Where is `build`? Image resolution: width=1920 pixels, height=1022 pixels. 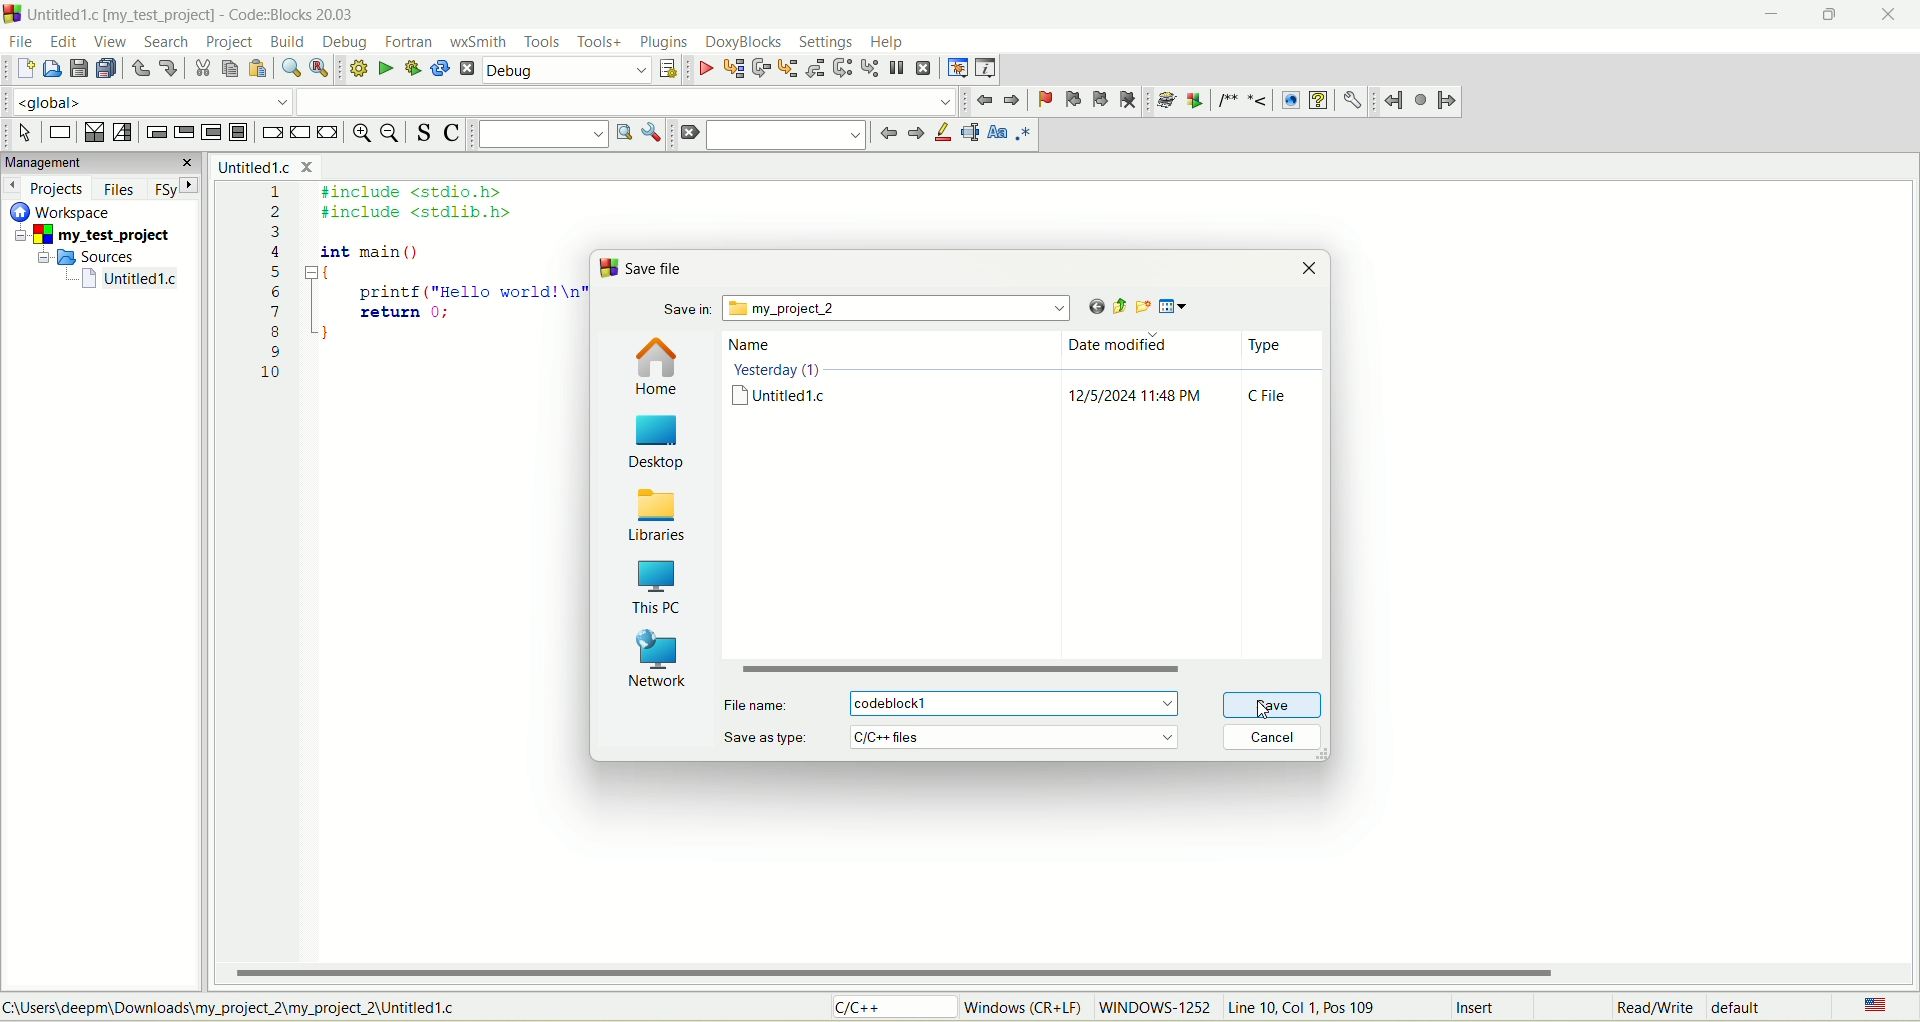 build is located at coordinates (289, 43).